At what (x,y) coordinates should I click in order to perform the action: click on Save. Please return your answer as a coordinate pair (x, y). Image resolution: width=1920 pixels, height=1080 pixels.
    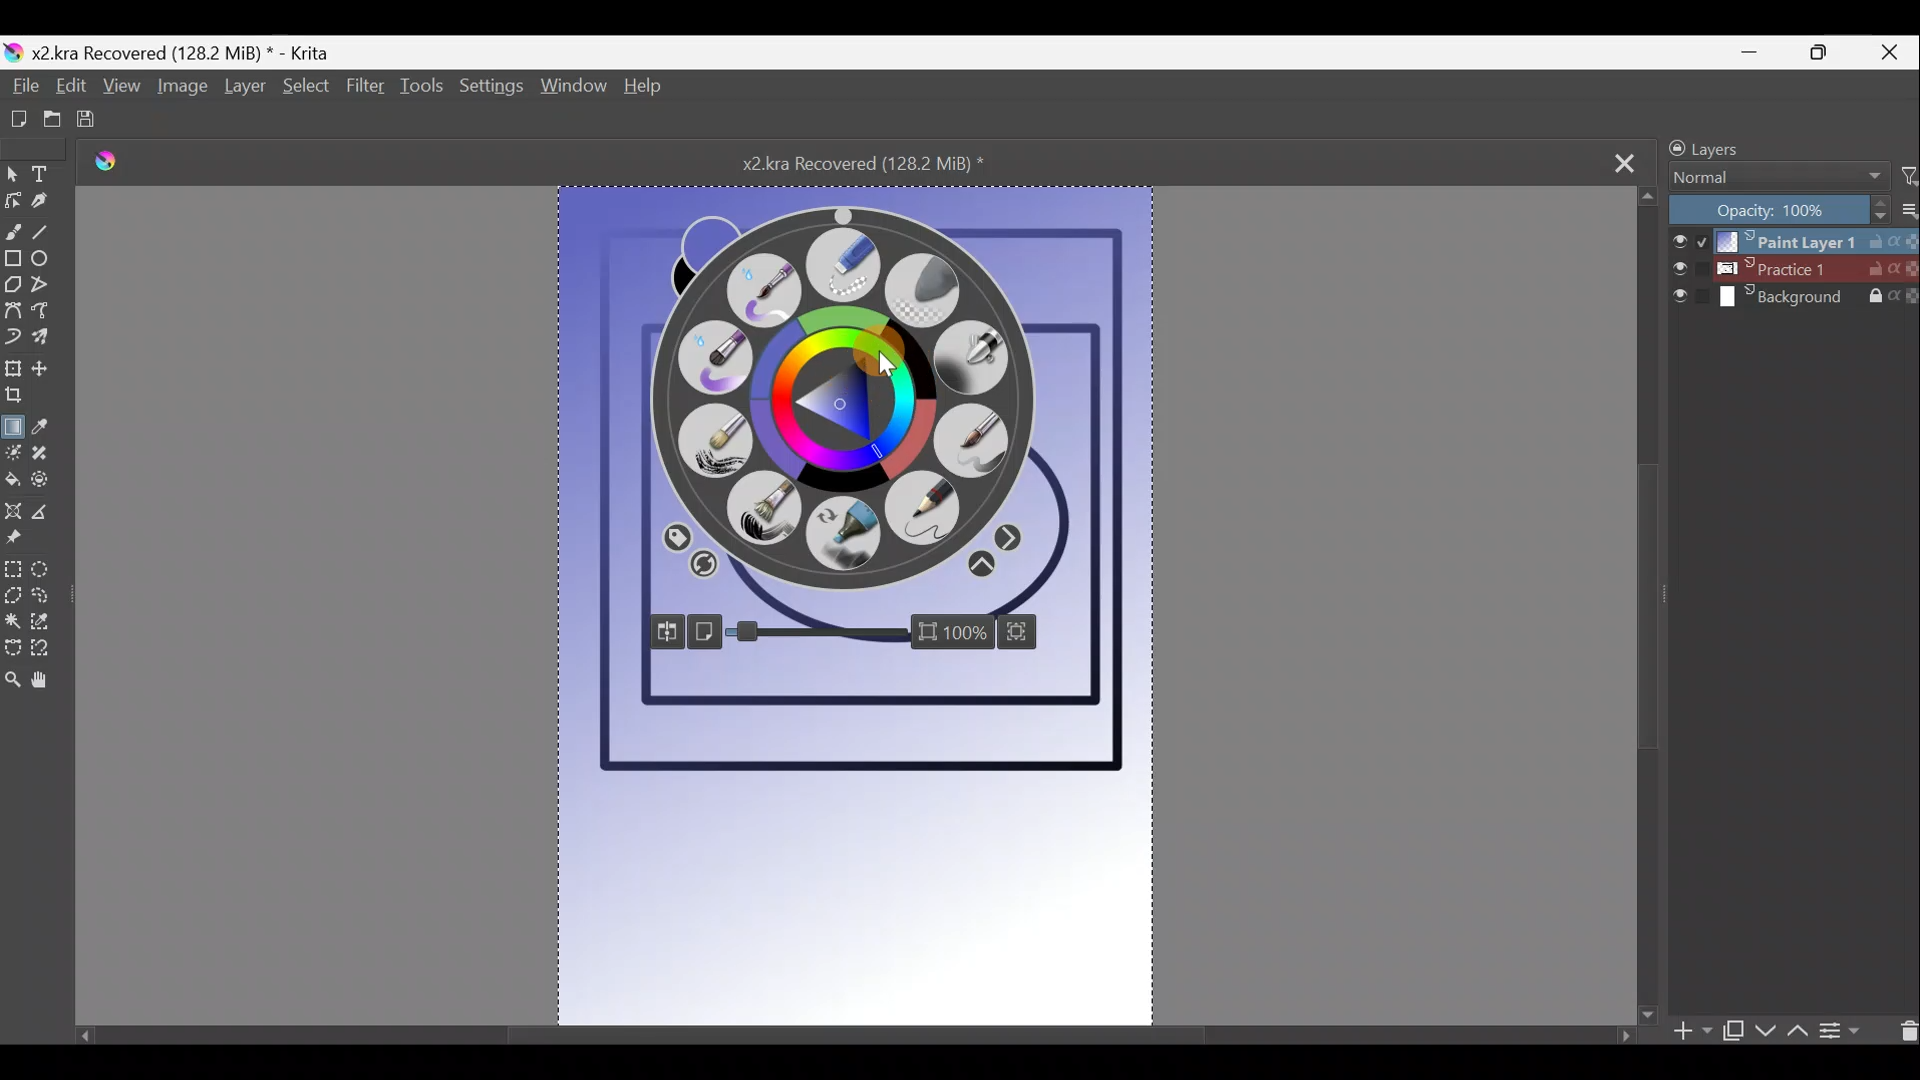
    Looking at the image, I should click on (95, 121).